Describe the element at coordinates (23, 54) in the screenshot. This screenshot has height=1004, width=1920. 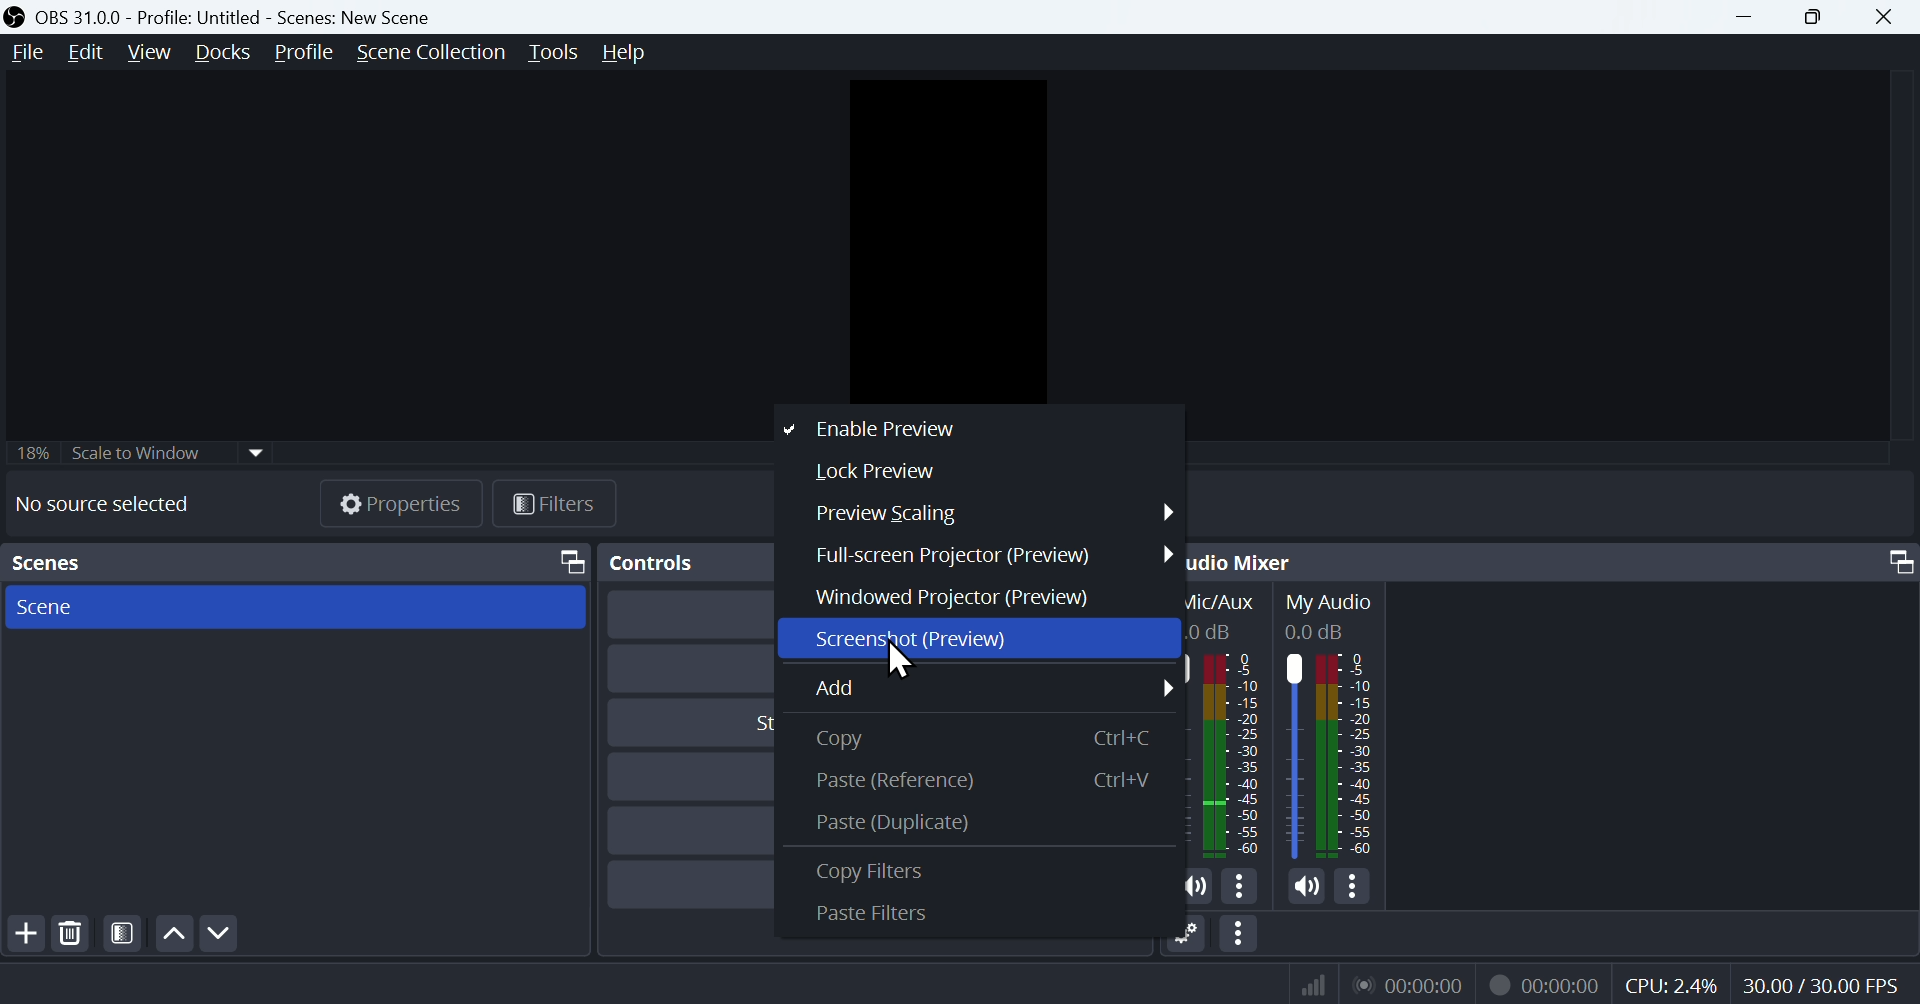
I see `File` at that location.